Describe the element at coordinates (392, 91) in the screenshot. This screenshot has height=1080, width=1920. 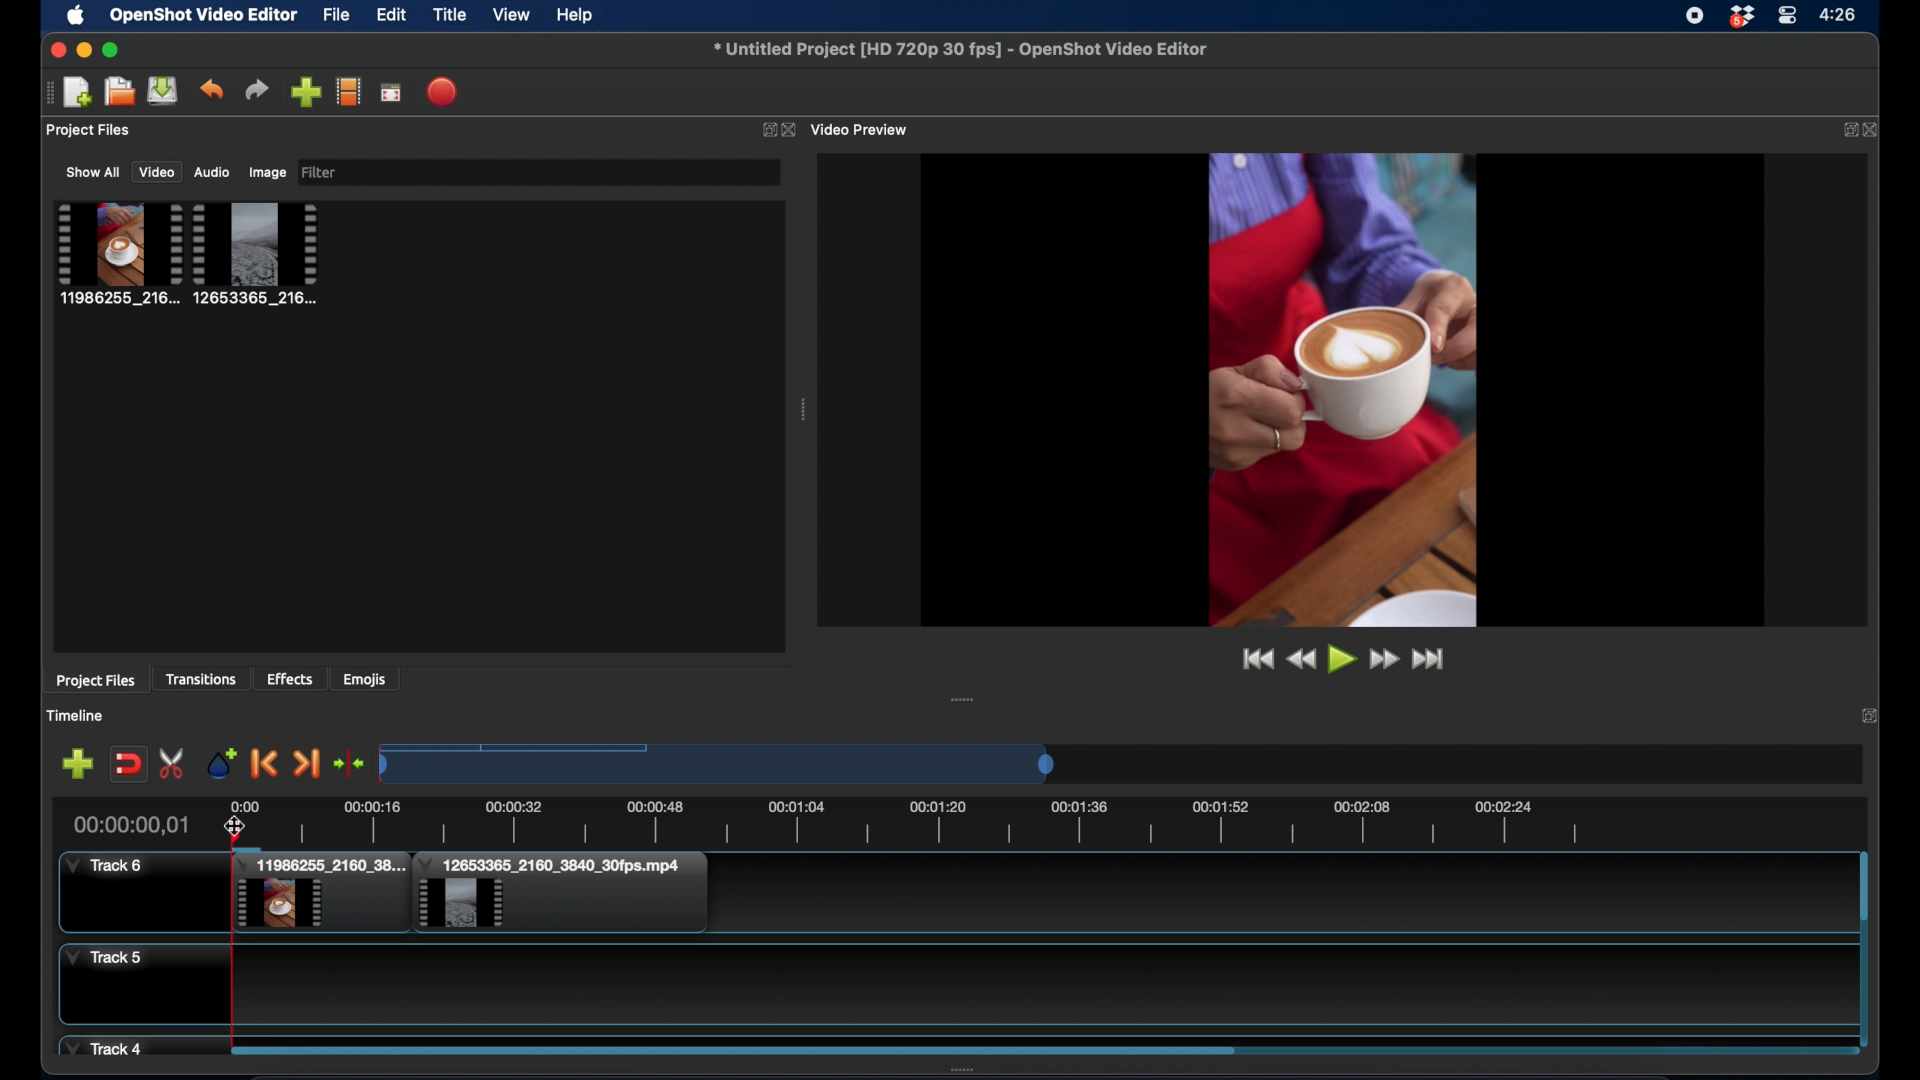
I see `full screen` at that location.